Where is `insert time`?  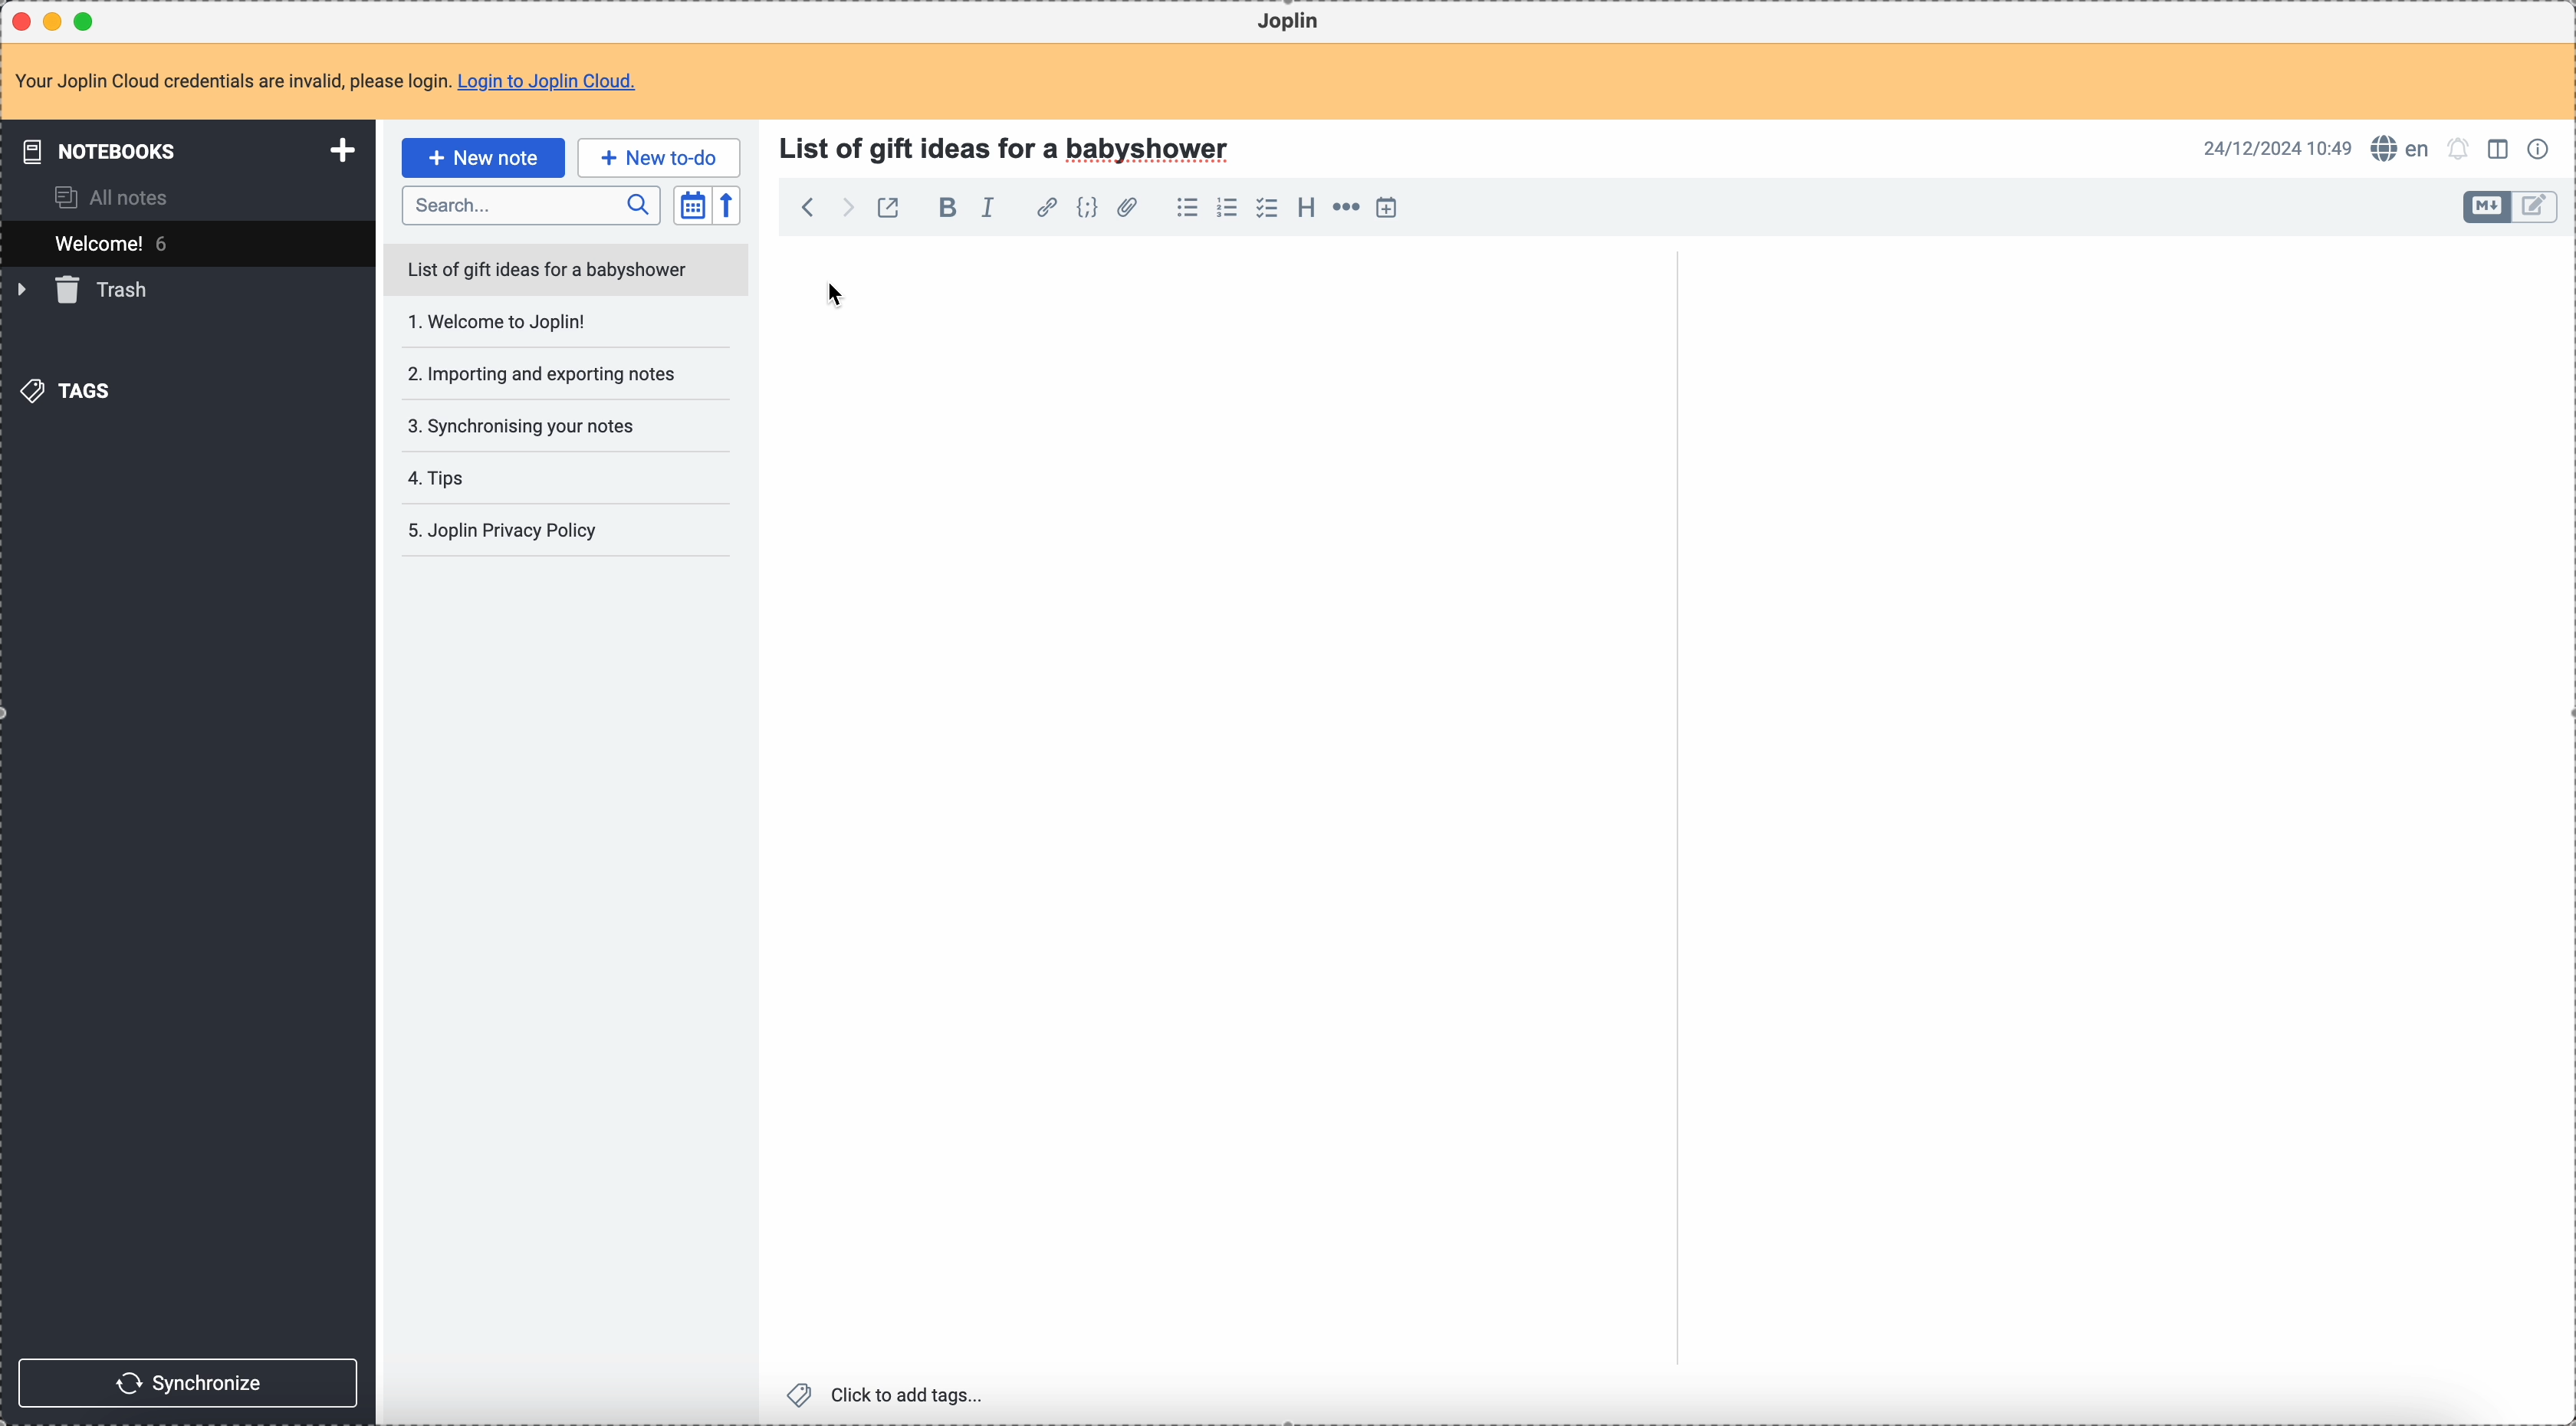 insert time is located at coordinates (1393, 208).